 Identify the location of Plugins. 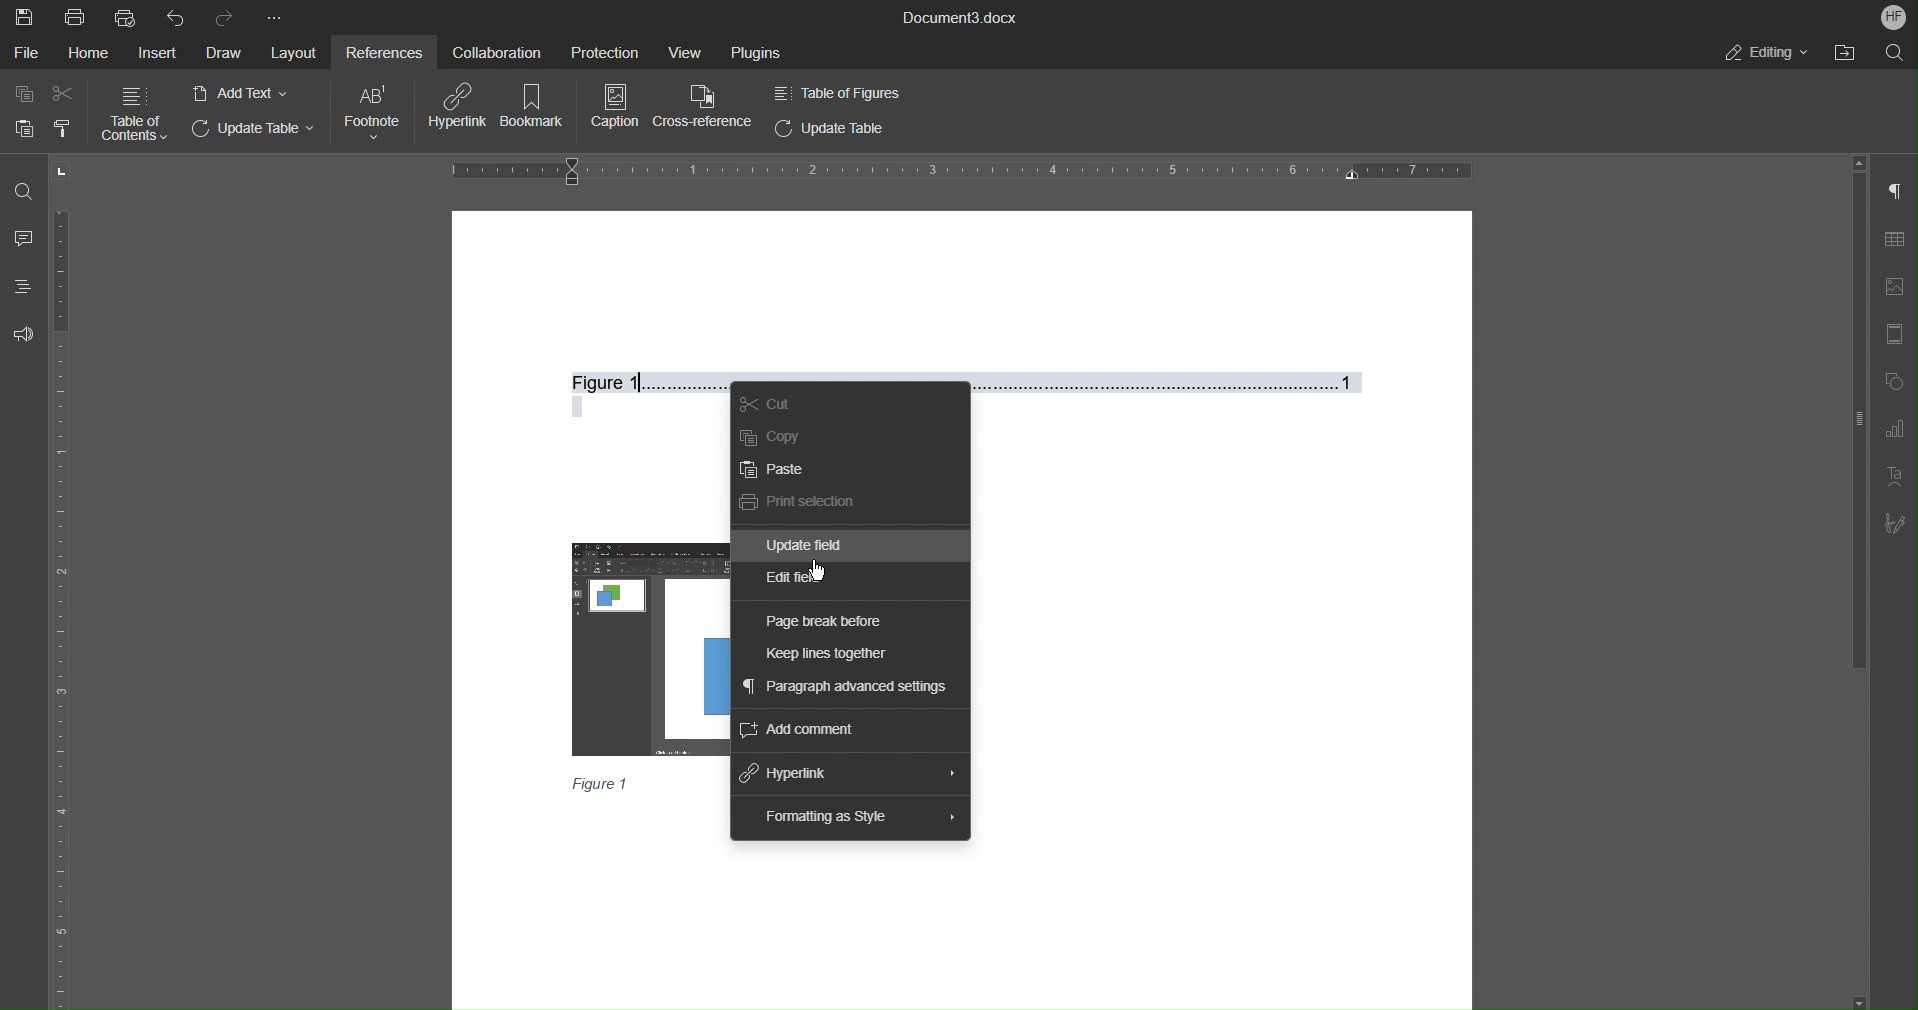
(754, 52).